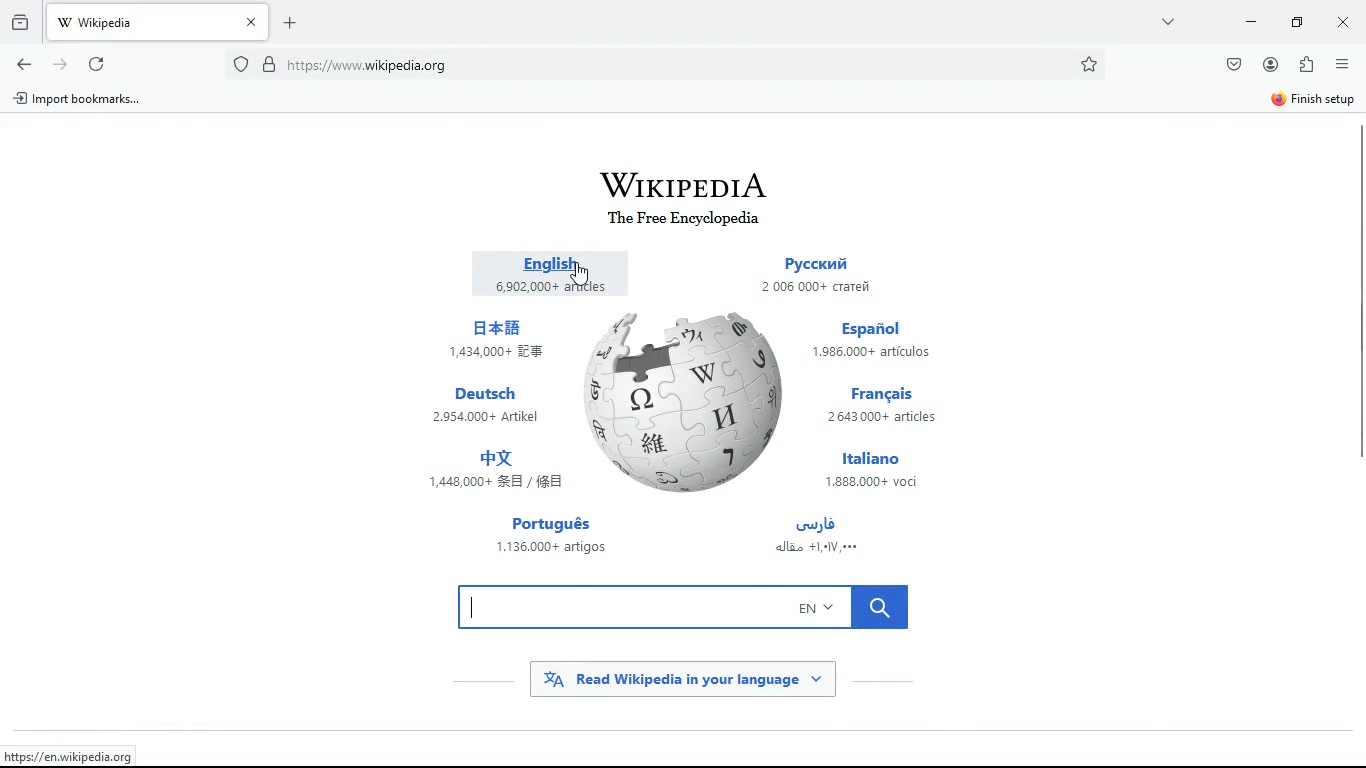  I want to click on français, so click(896, 404).